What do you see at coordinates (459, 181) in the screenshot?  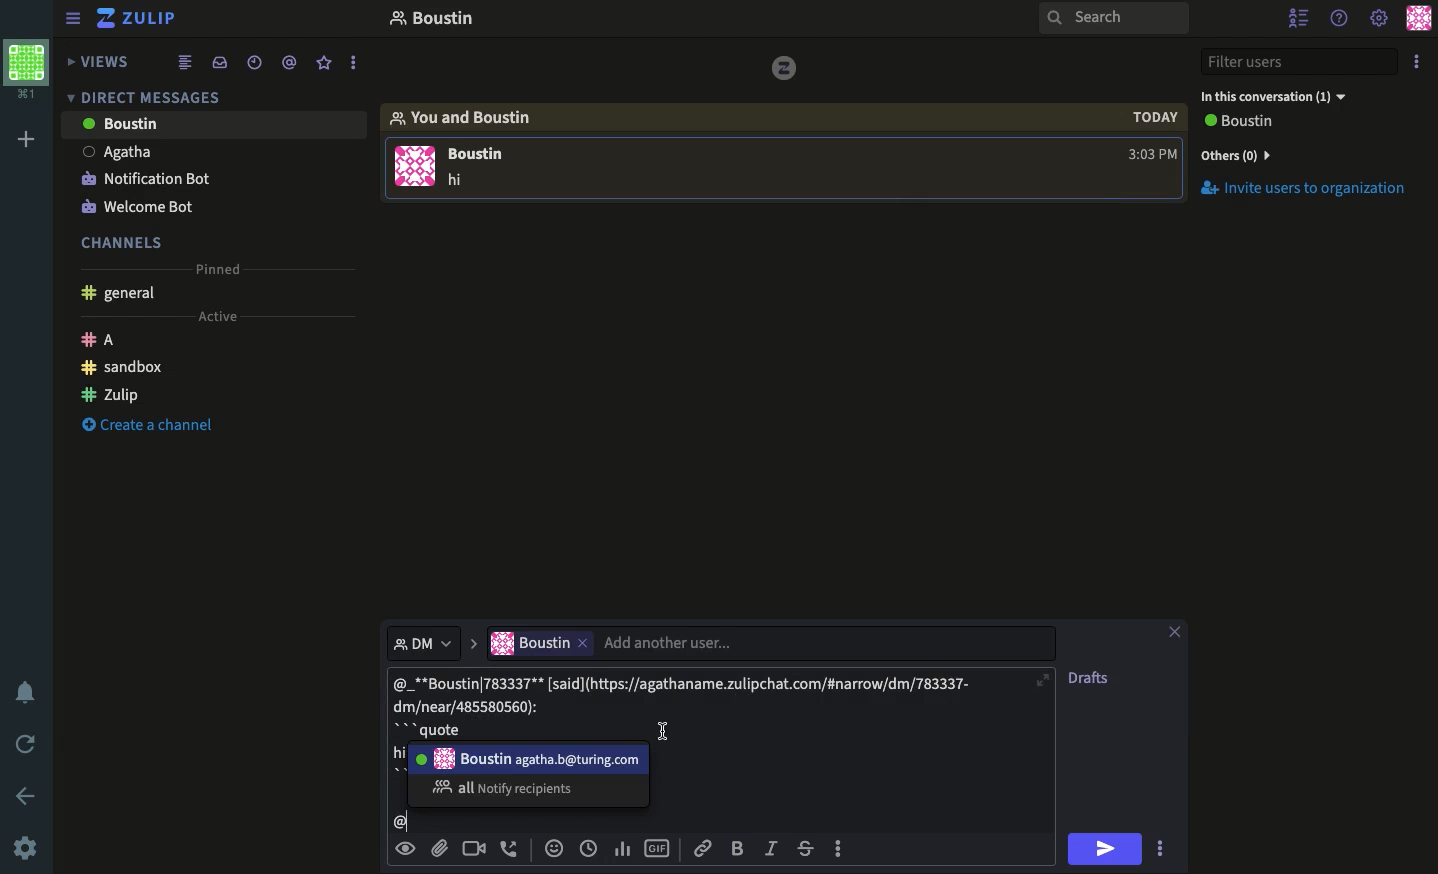 I see `Text` at bounding box center [459, 181].